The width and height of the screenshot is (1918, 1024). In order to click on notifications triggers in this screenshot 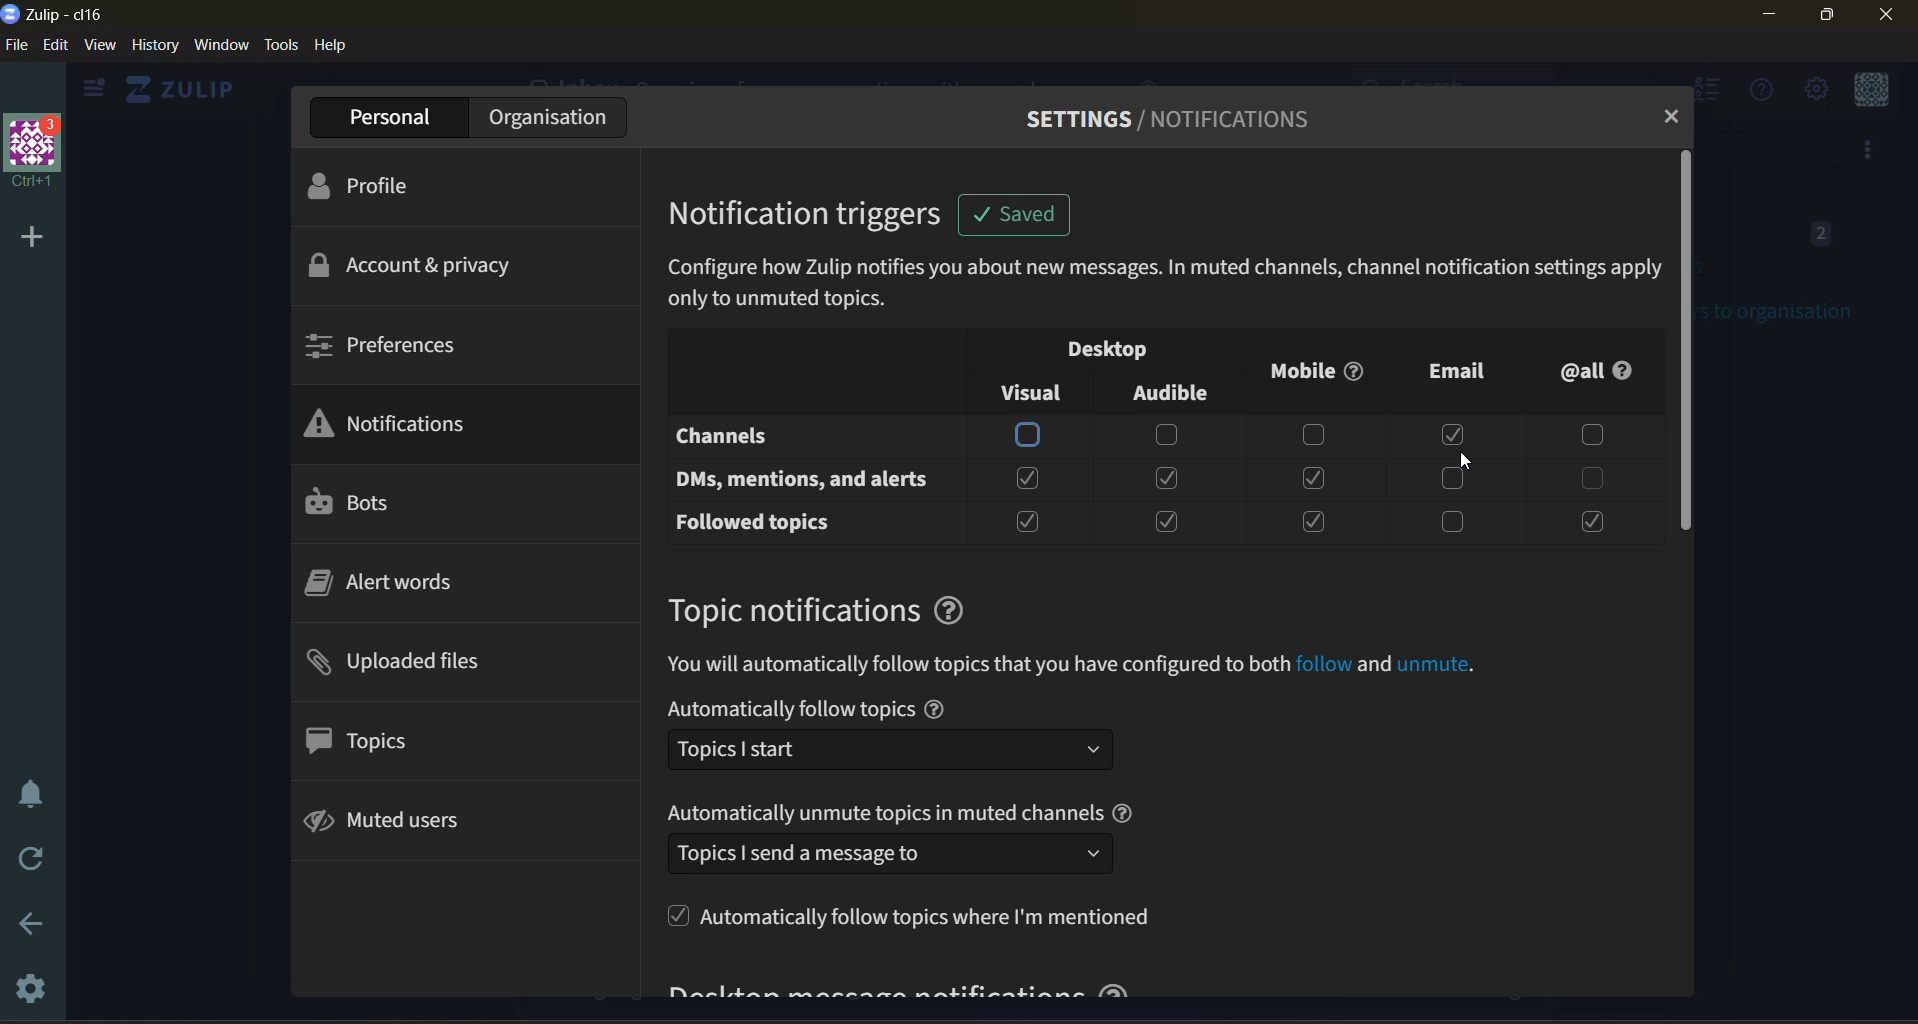, I will do `click(812, 213)`.